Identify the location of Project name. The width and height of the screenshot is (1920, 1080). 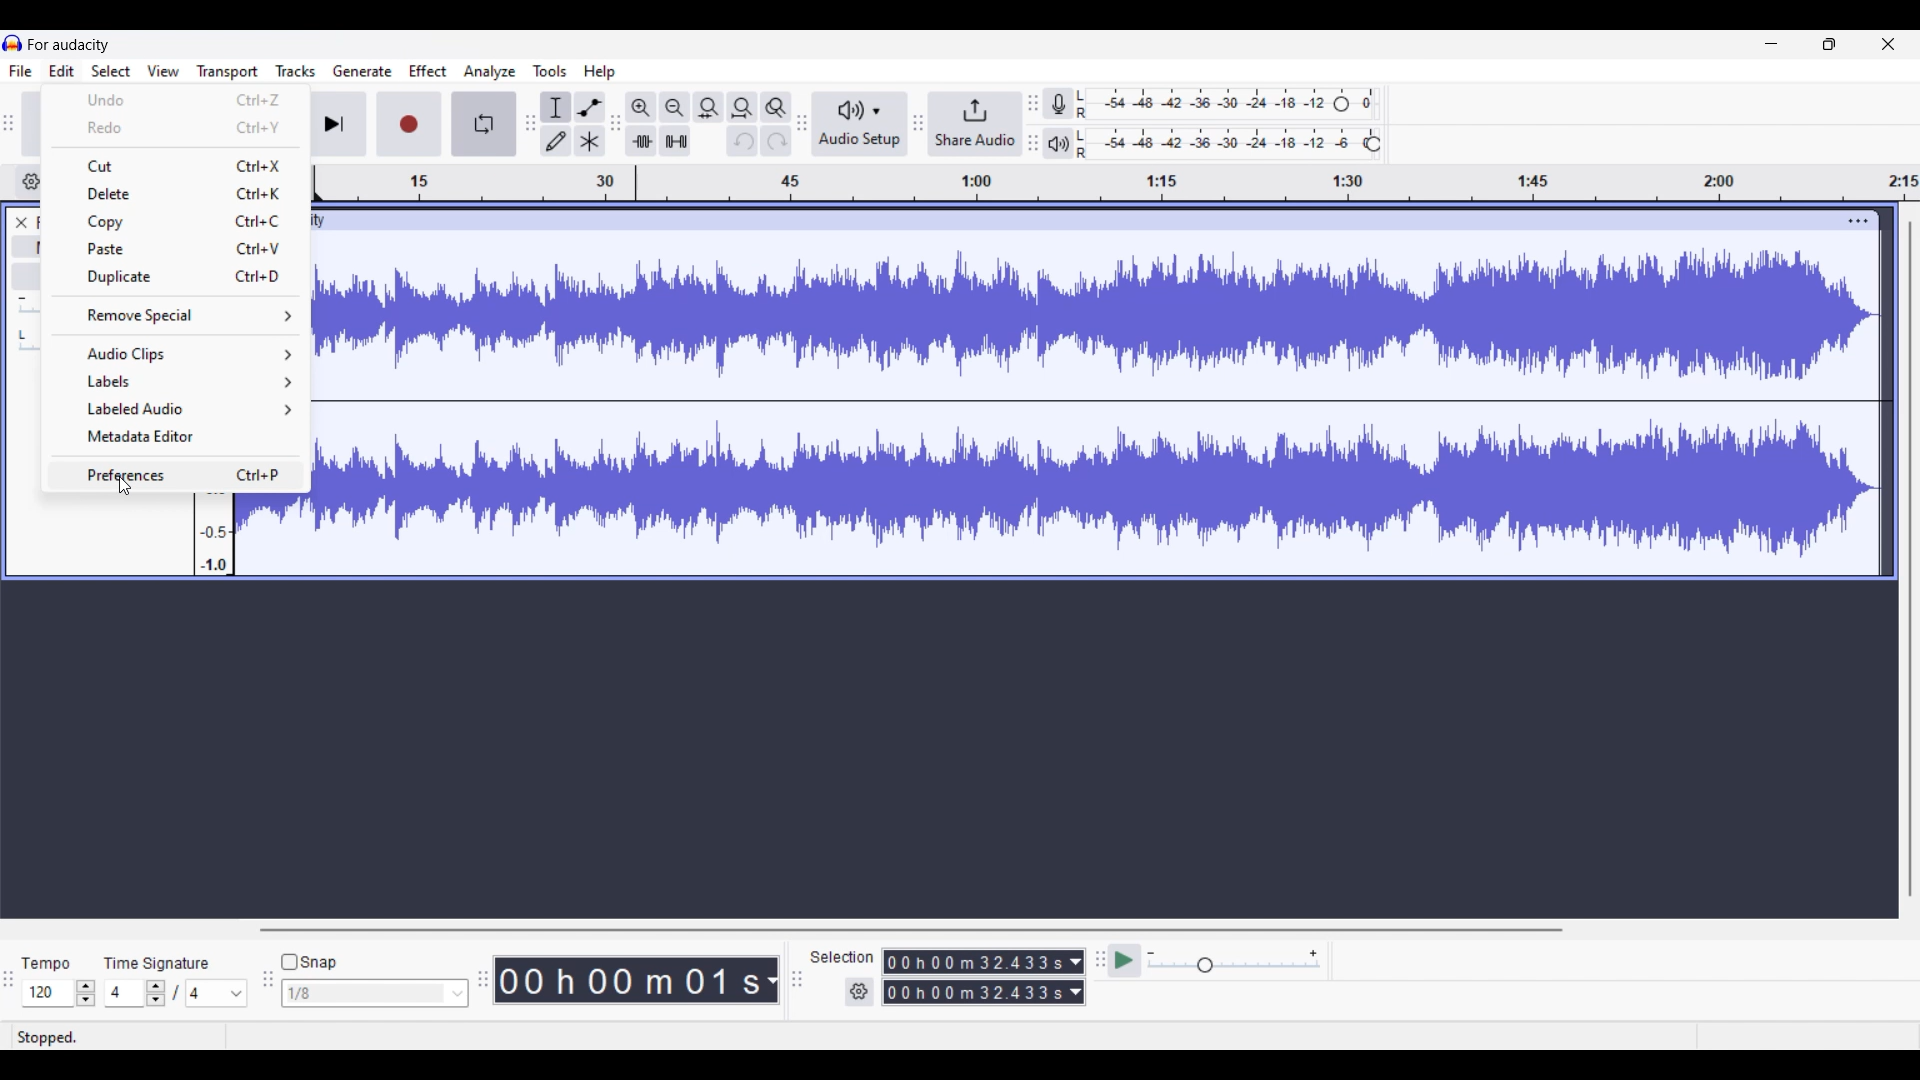
(69, 44).